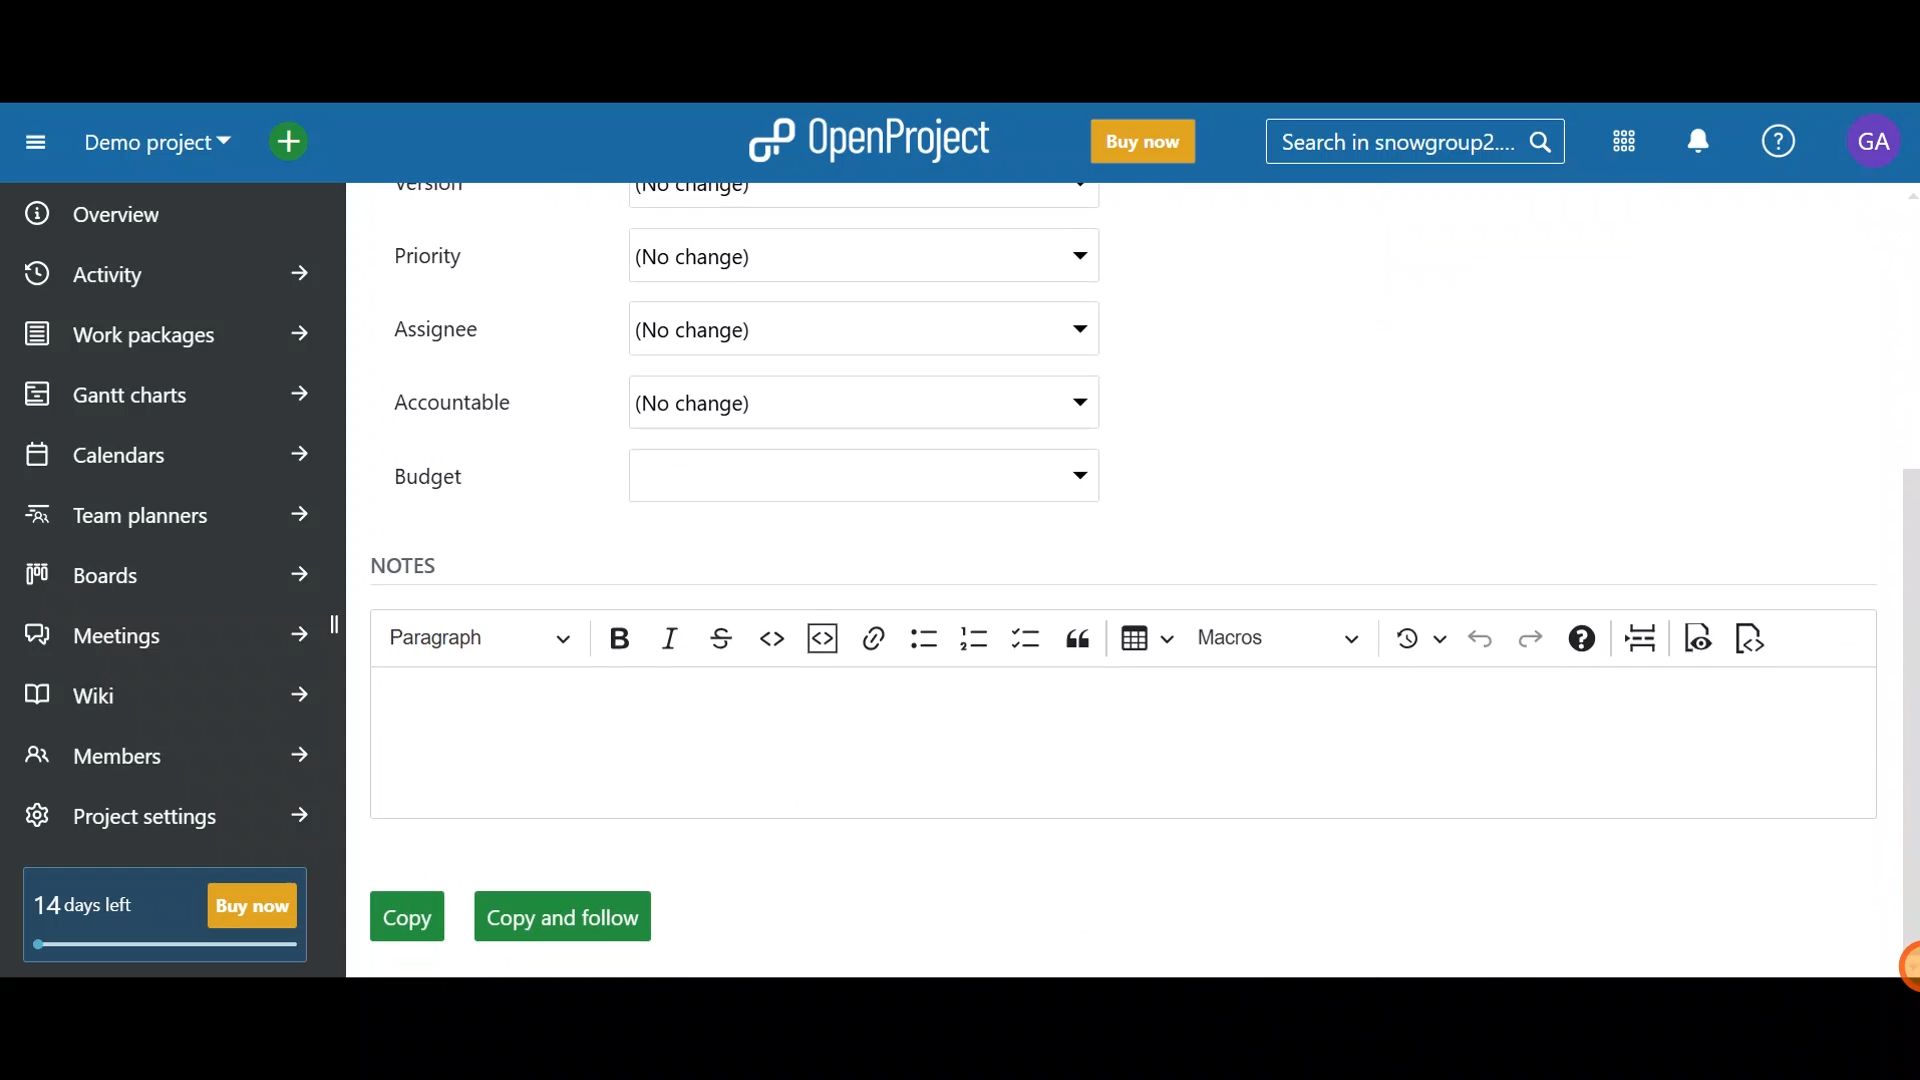 This screenshot has width=1920, height=1080. Describe the element at coordinates (294, 137) in the screenshot. I see `Open quick add menu` at that location.